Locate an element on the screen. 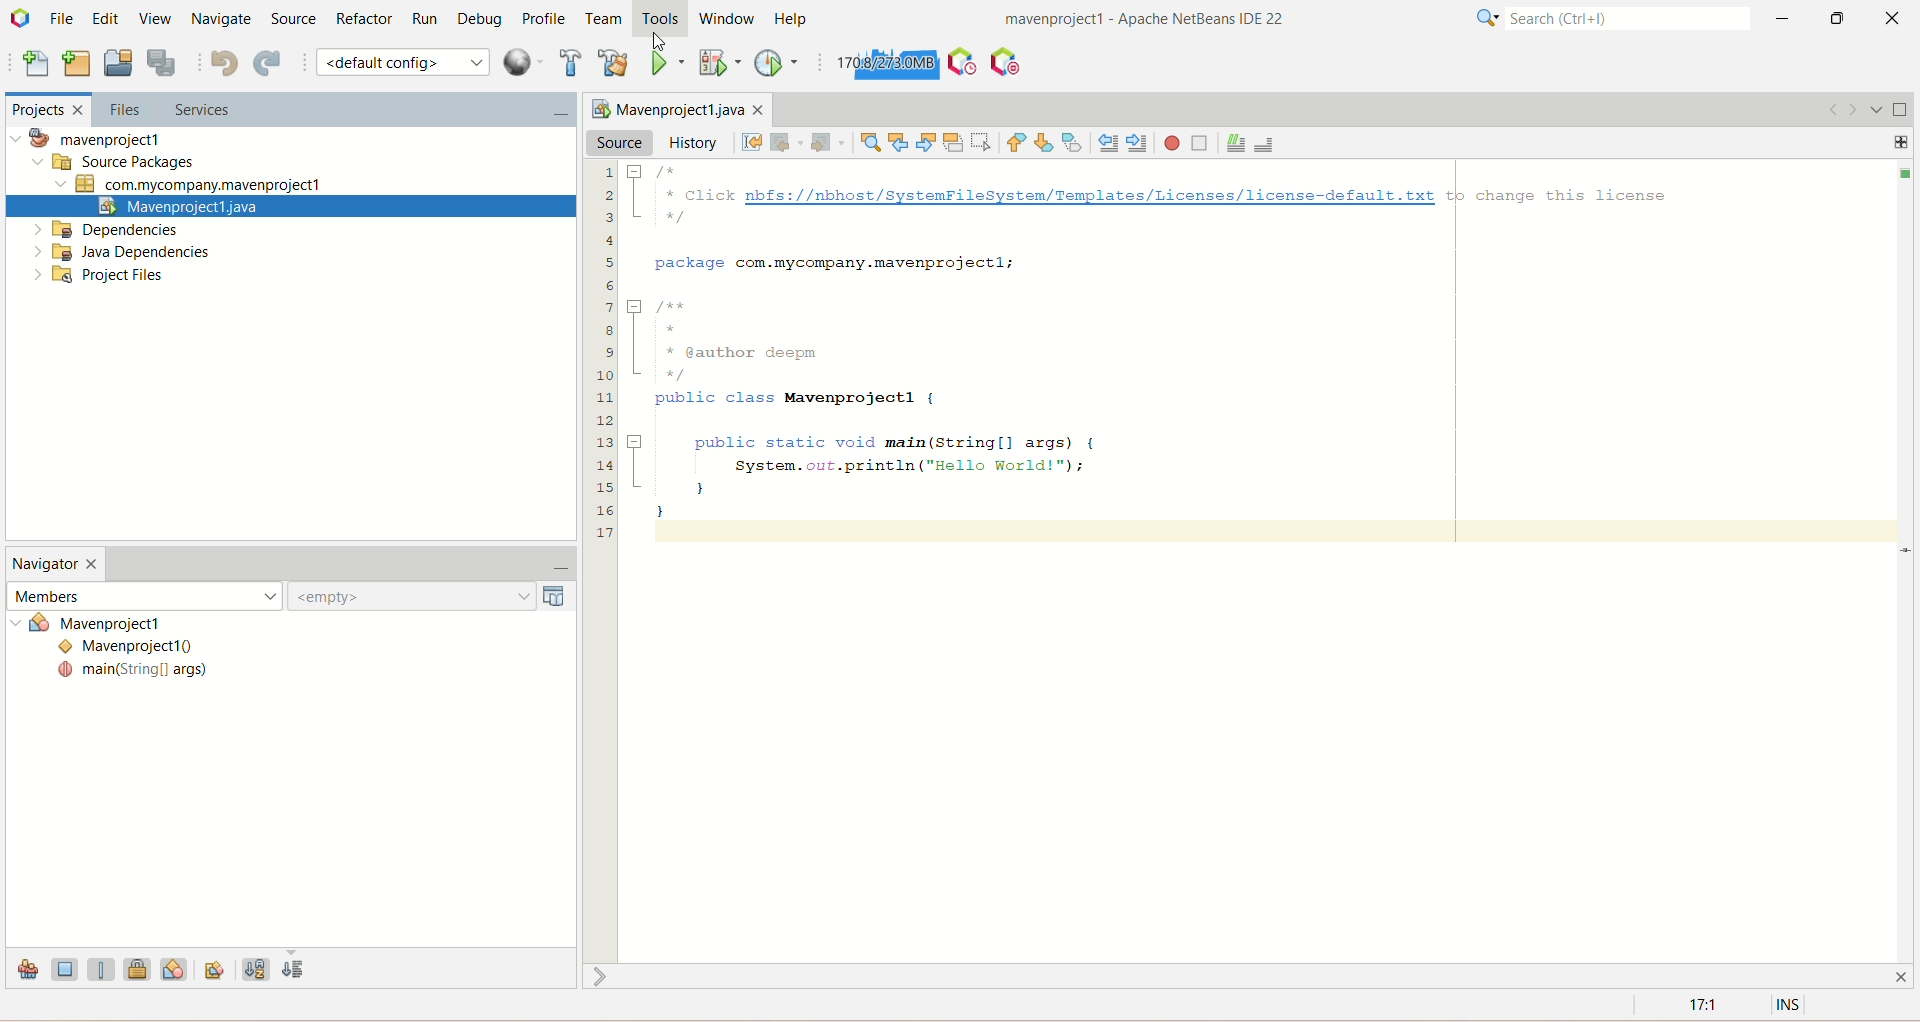 This screenshot has width=1920, height=1022. pause is located at coordinates (1005, 57).